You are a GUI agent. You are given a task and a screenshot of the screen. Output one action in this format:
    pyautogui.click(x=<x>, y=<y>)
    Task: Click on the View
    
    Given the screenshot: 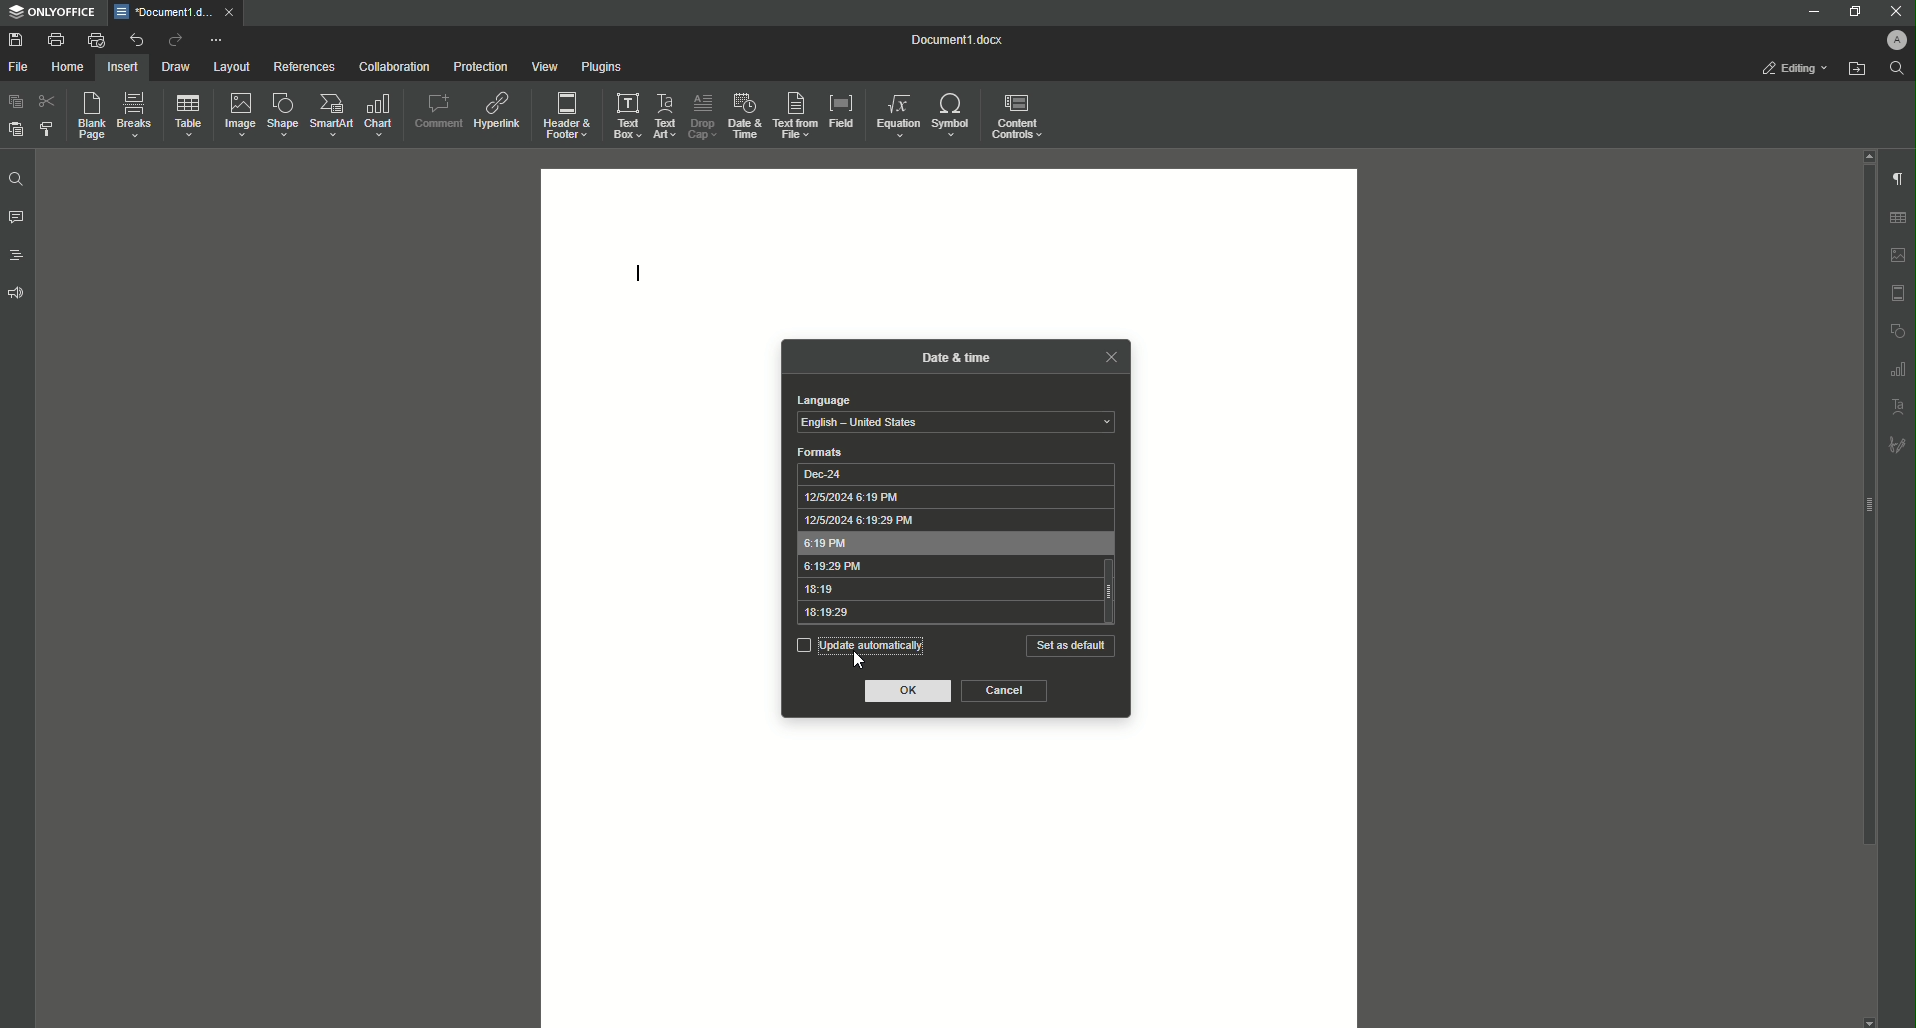 What is the action you would take?
    pyautogui.click(x=539, y=66)
    